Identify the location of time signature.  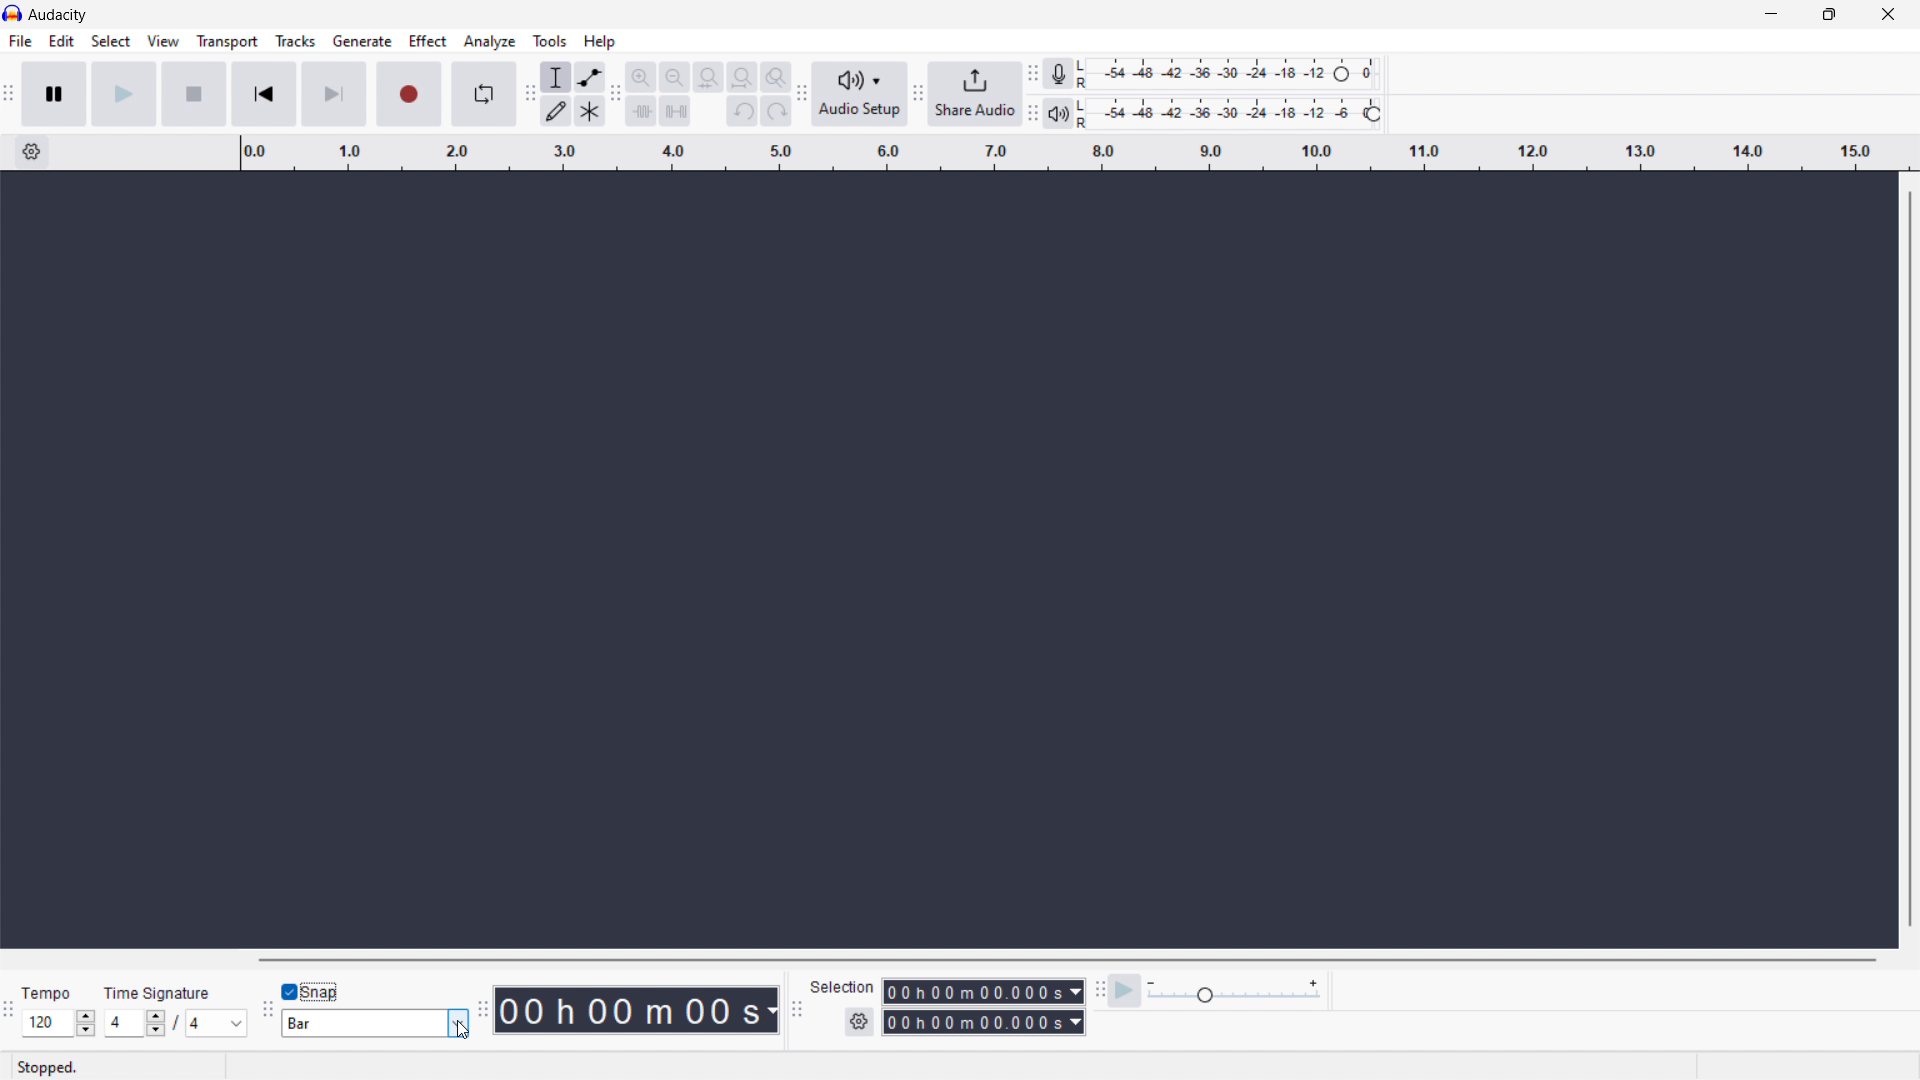
(175, 1023).